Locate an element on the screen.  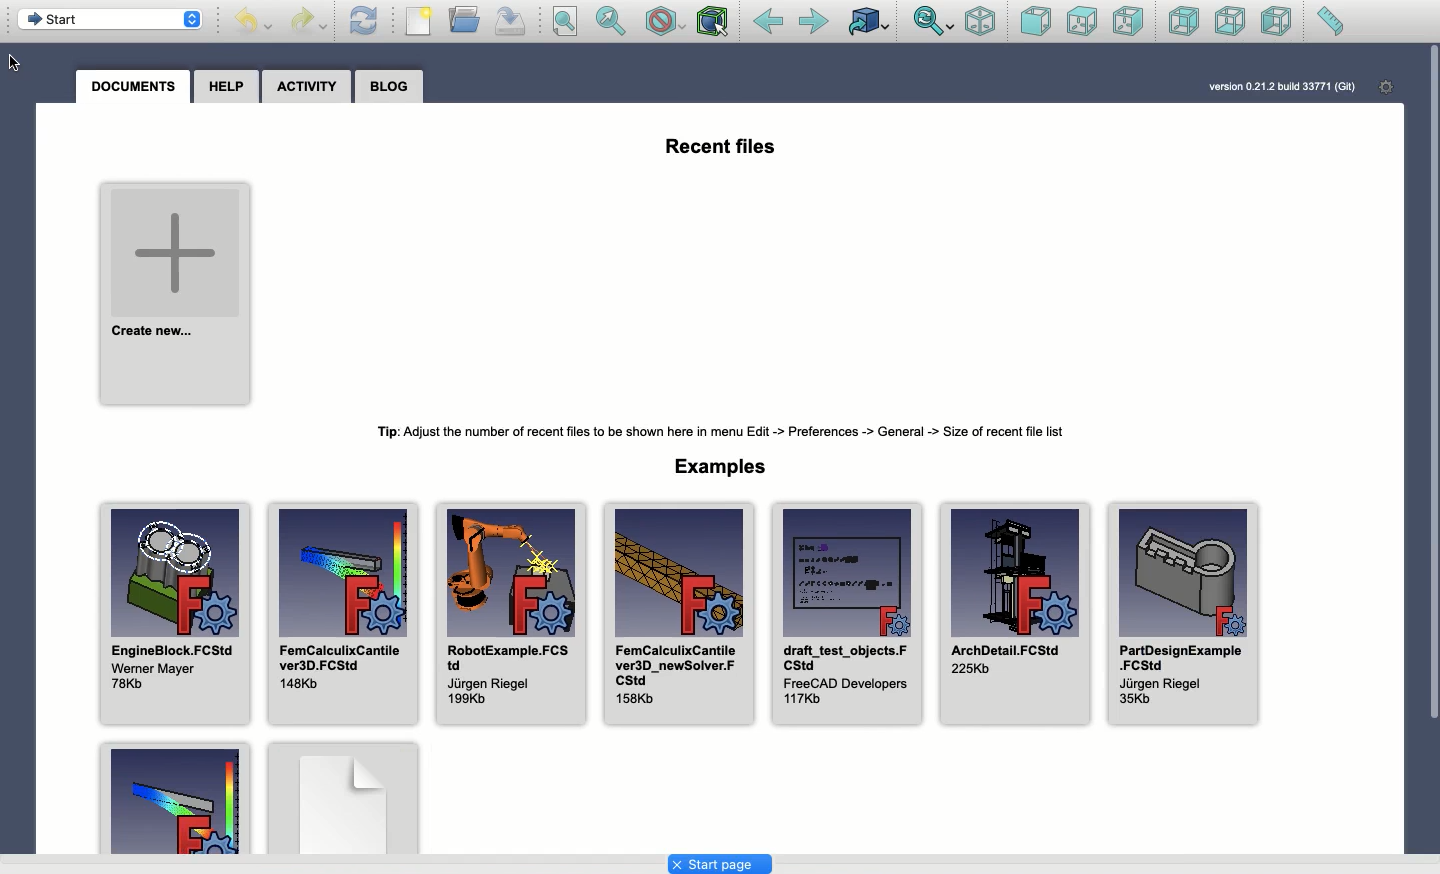
Help is located at coordinates (228, 87).